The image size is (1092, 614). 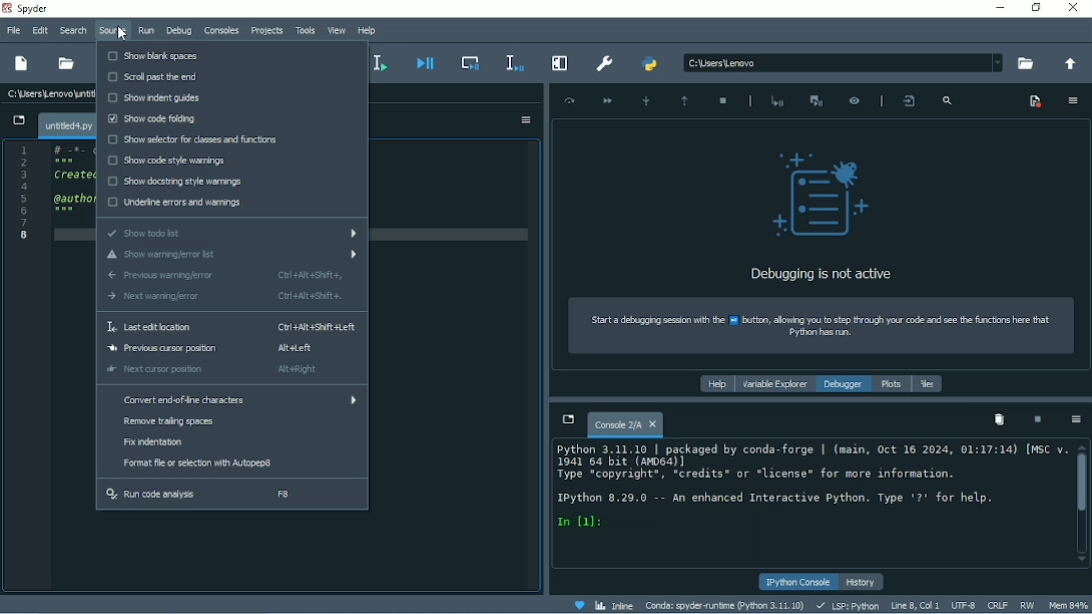 What do you see at coordinates (241, 401) in the screenshot?
I see `Convert end of line characters` at bounding box center [241, 401].